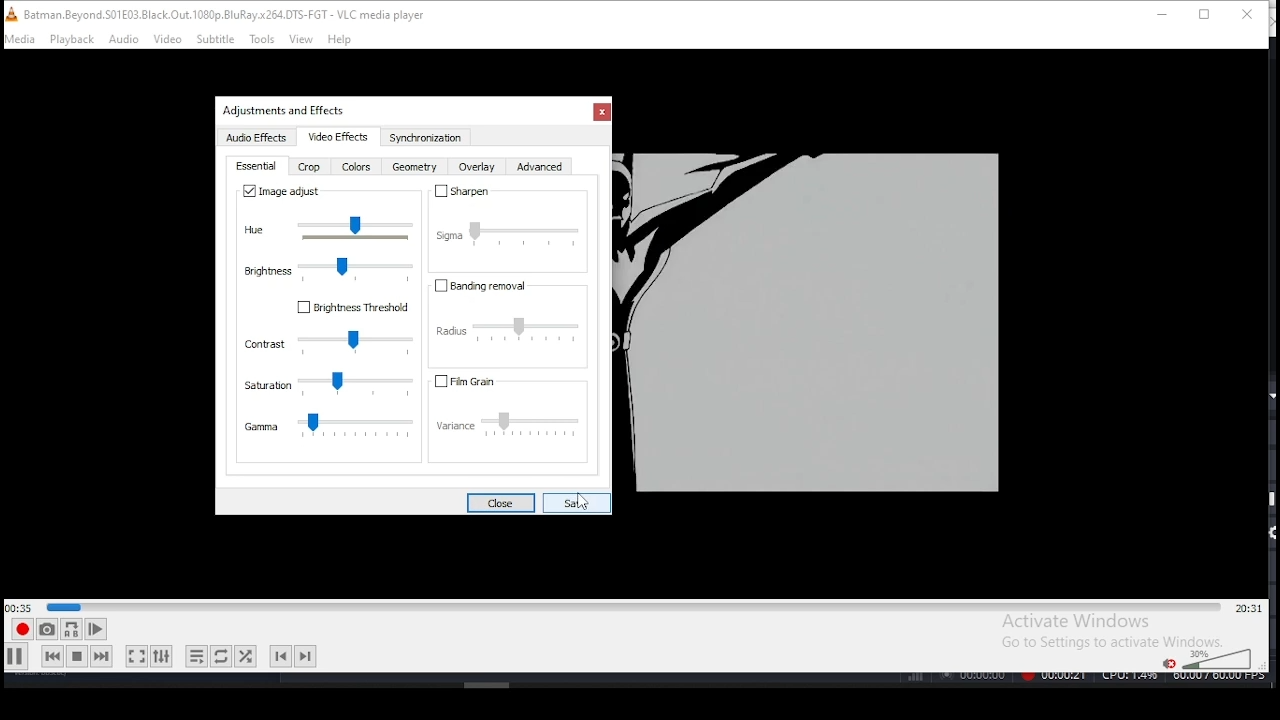 Image resolution: width=1280 pixels, height=720 pixels. What do you see at coordinates (307, 654) in the screenshot?
I see `next chapter` at bounding box center [307, 654].